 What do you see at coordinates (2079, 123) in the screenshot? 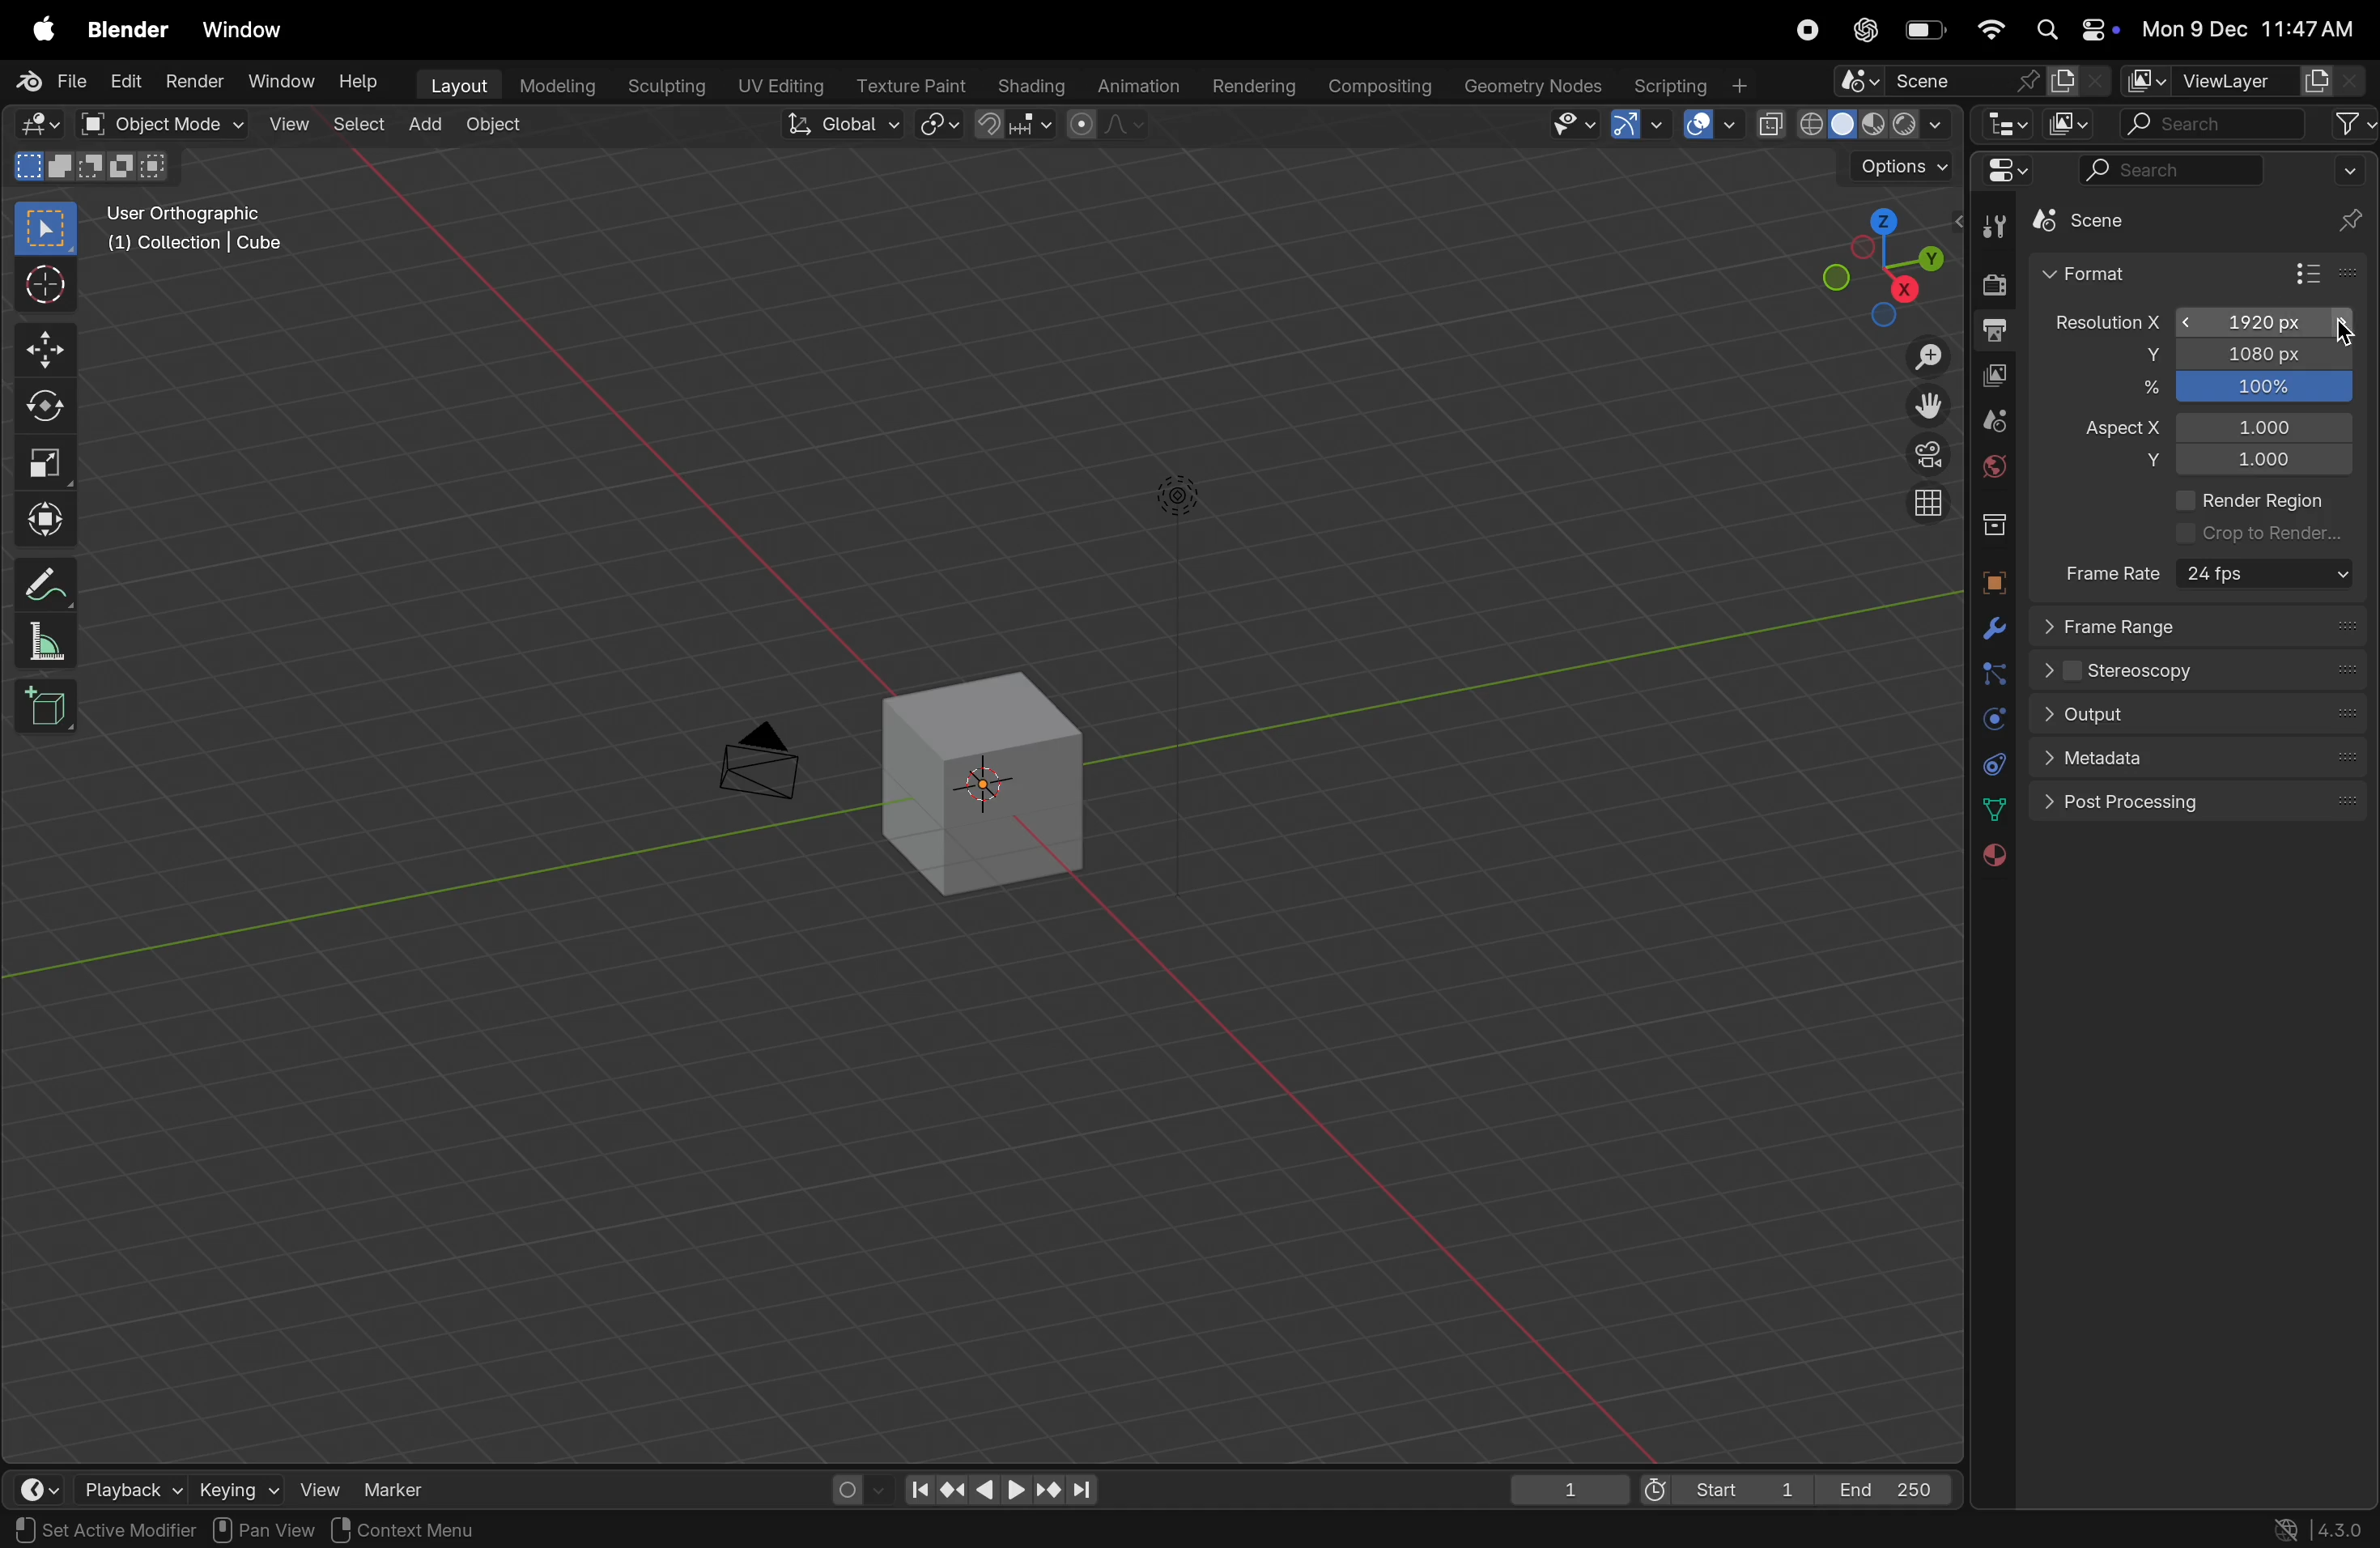
I see `display mode` at bounding box center [2079, 123].